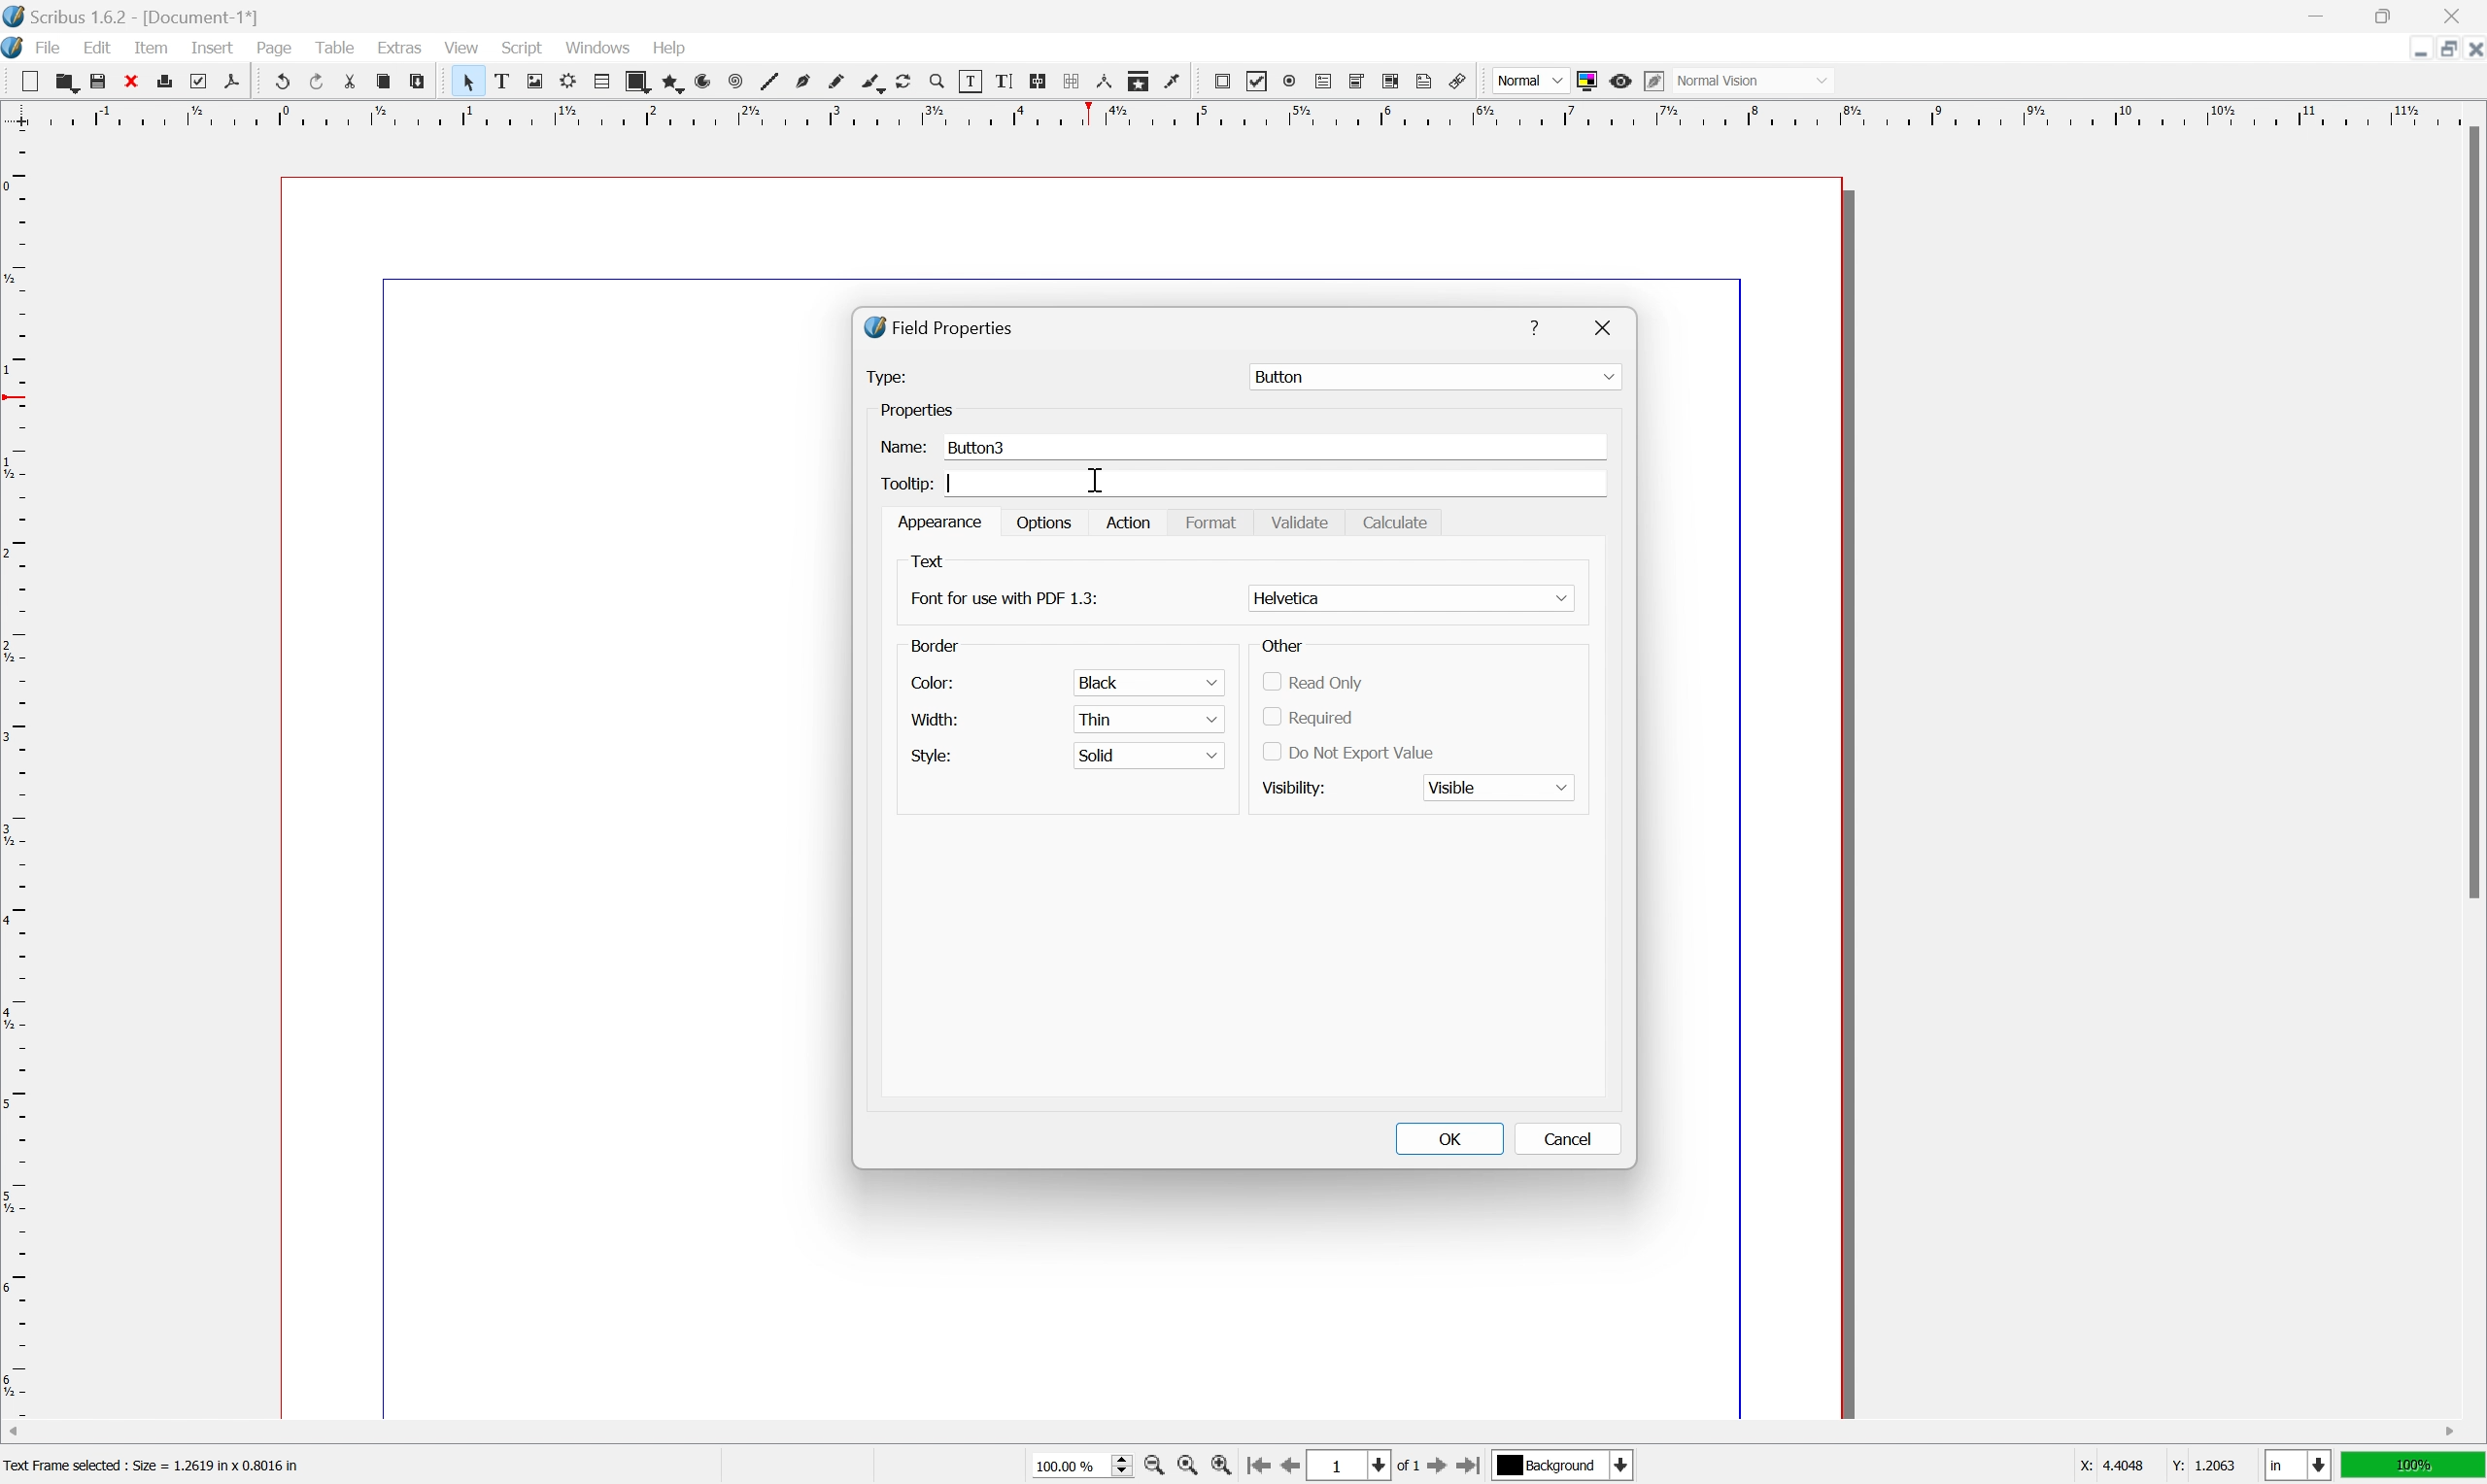  I want to click on Text Frame Selected : Size = 1.2619 in x 0.8016 in, so click(180, 1463).